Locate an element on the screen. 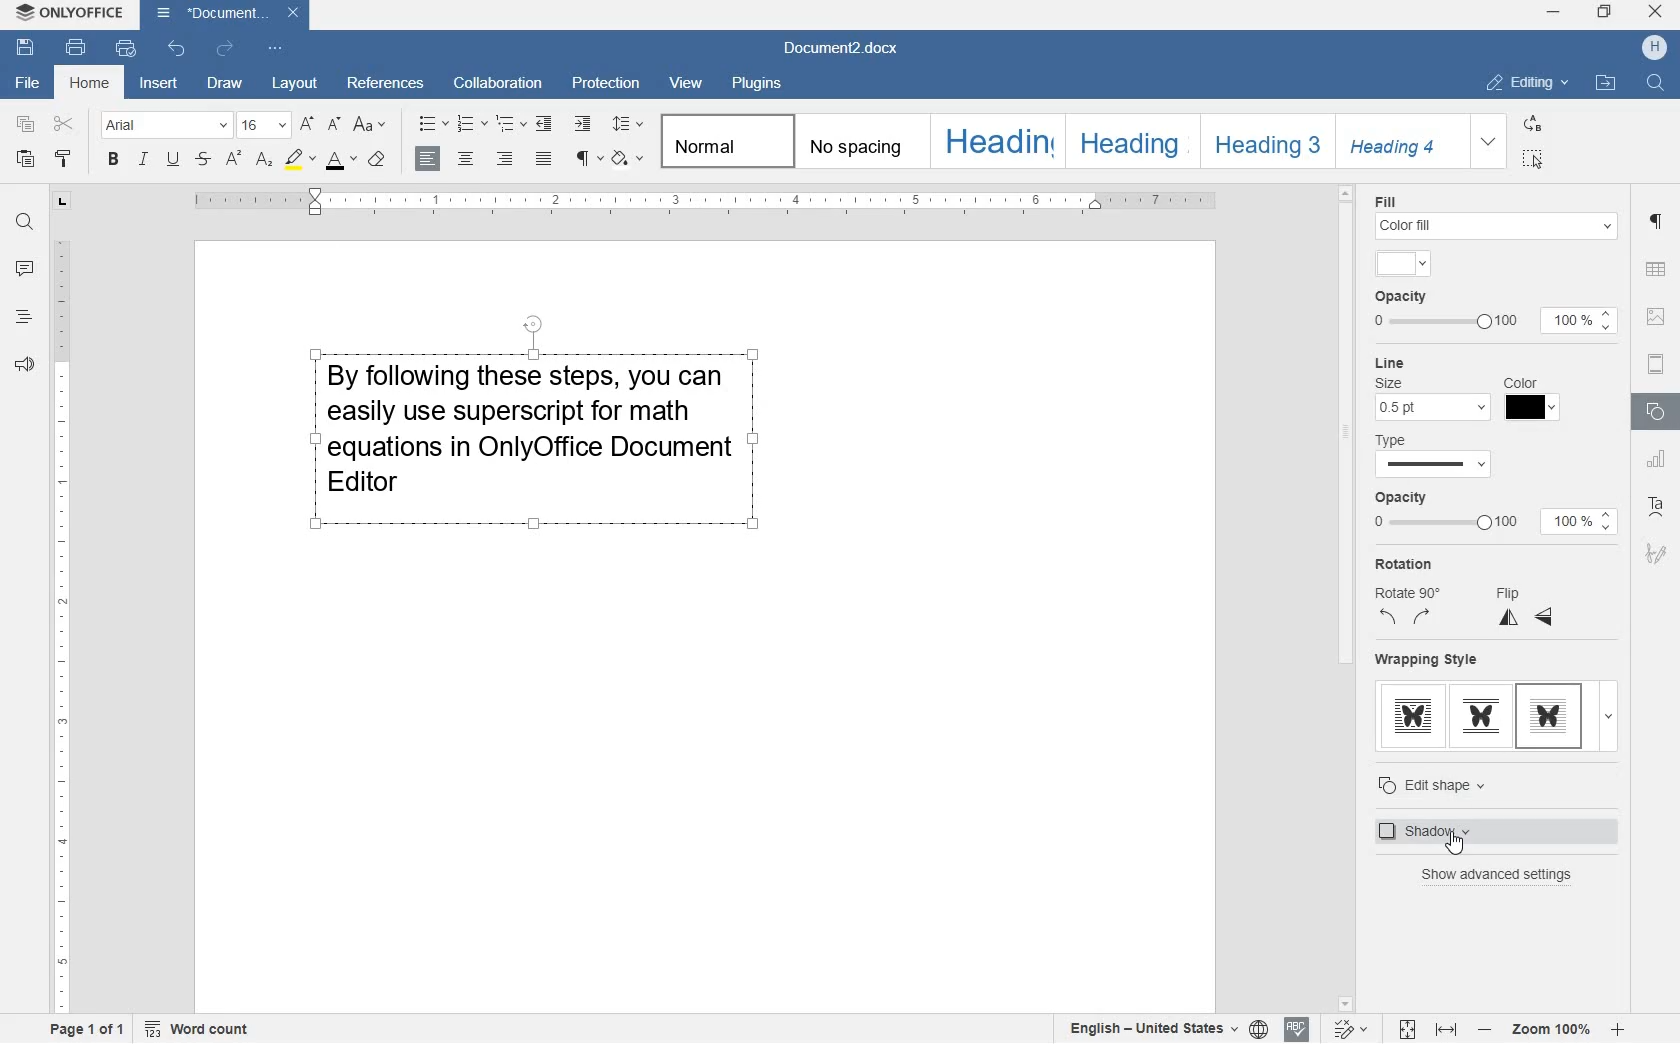 This screenshot has height=1044, width=1680. rotation is located at coordinates (1405, 593).